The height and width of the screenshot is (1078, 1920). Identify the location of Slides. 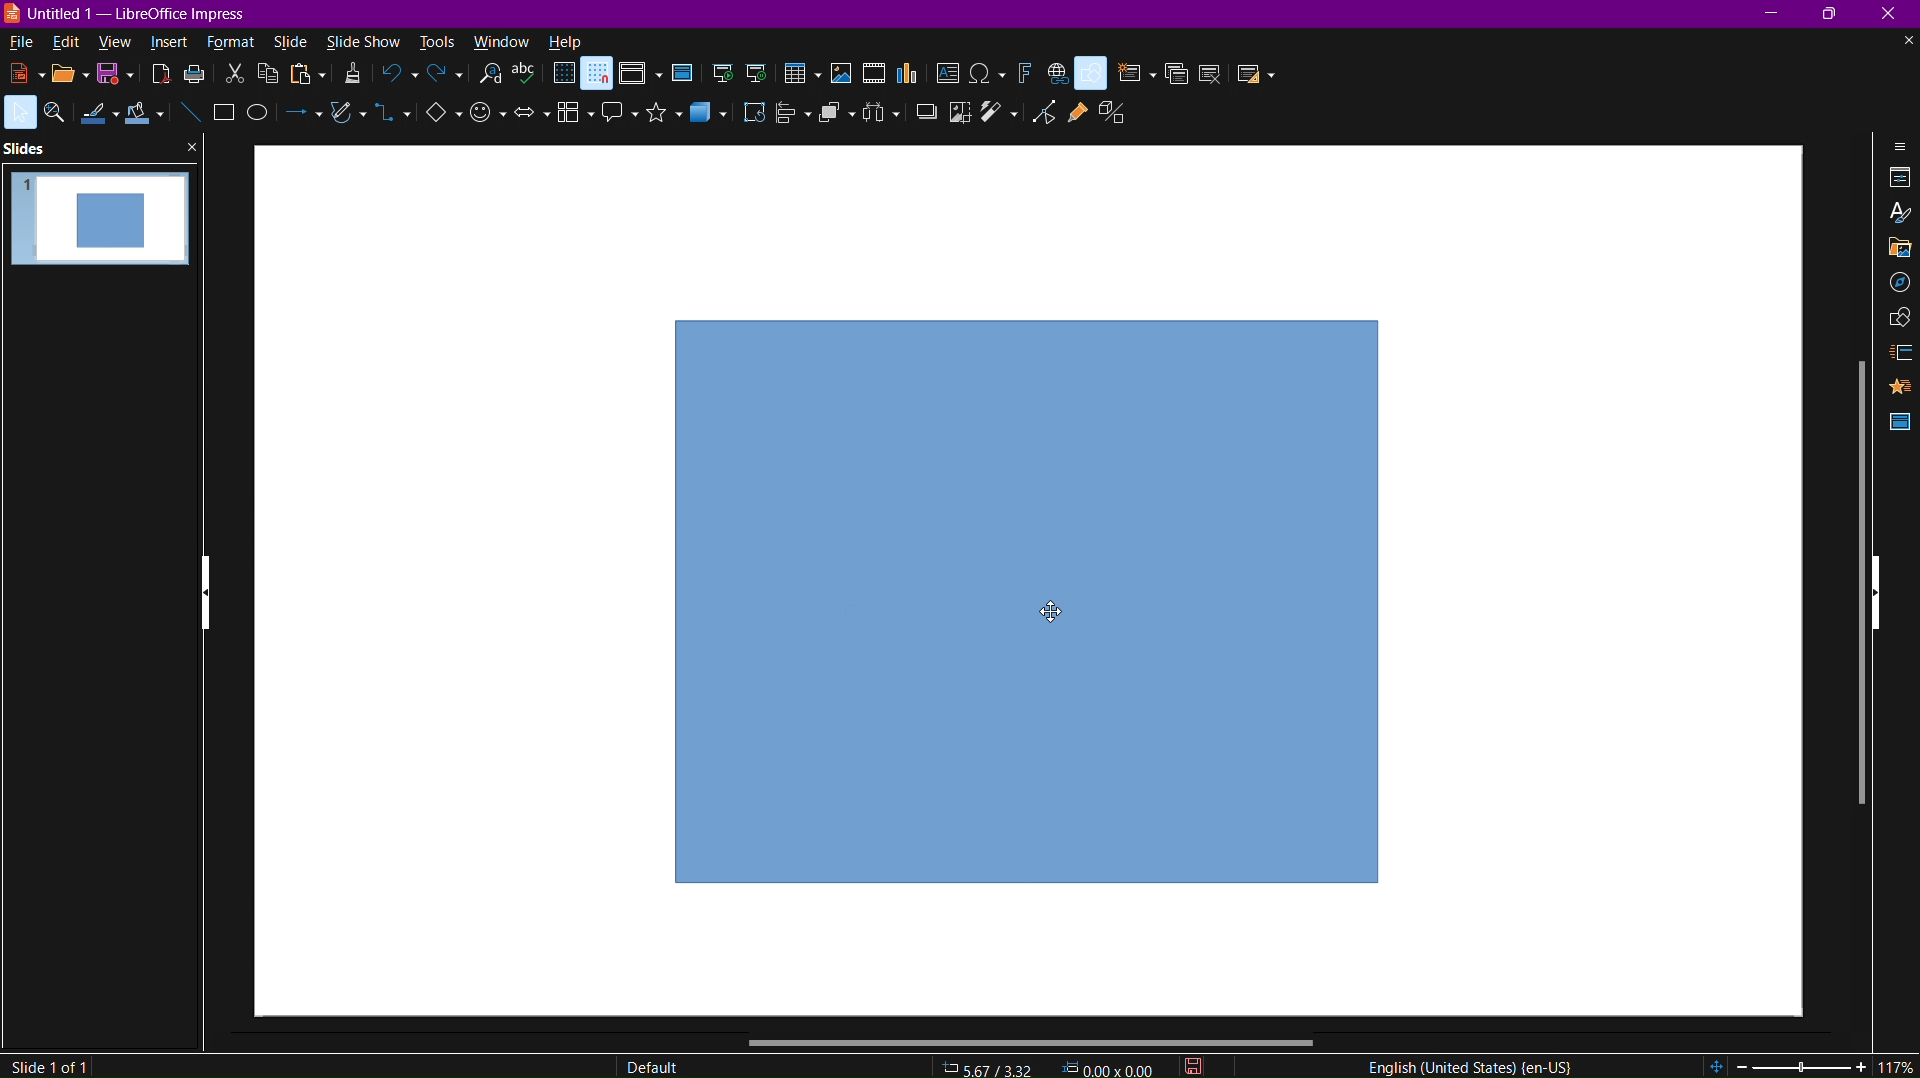
(26, 149).